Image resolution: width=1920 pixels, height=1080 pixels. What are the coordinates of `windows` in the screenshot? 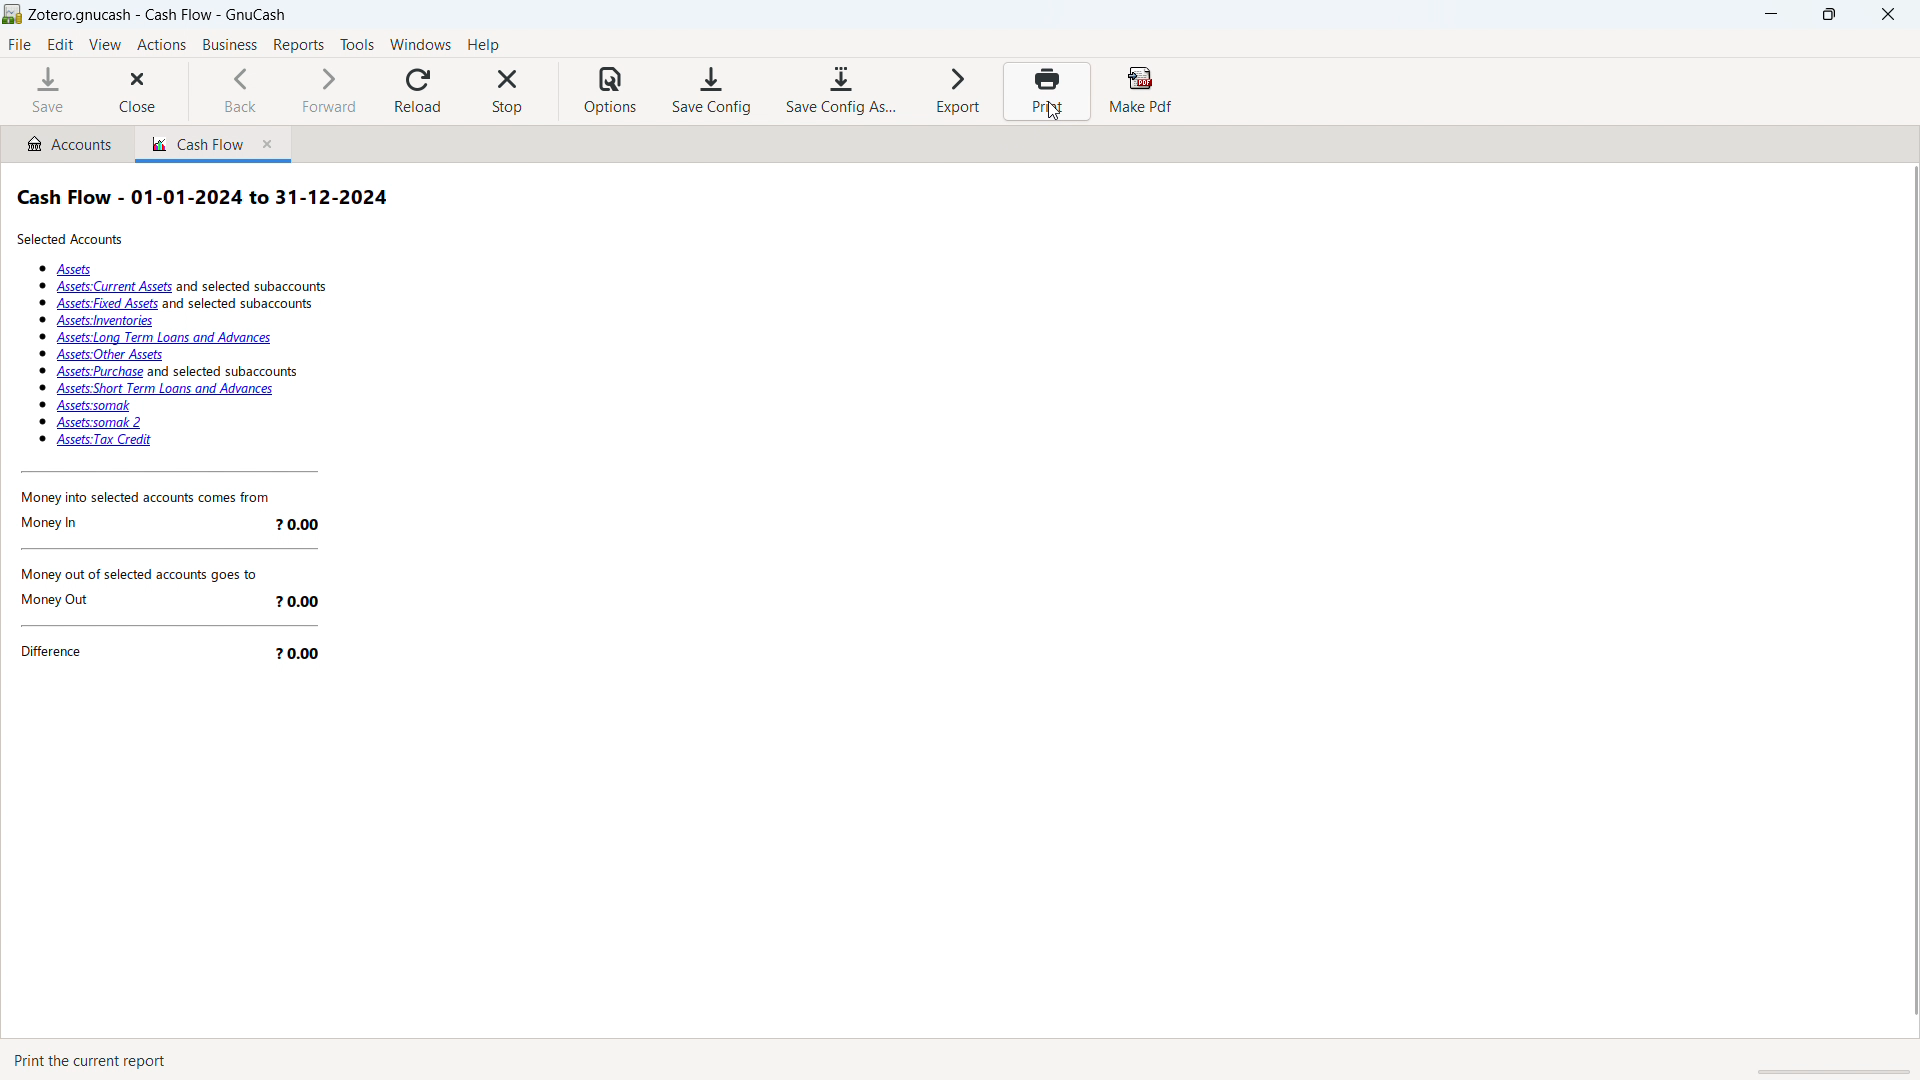 It's located at (421, 44).